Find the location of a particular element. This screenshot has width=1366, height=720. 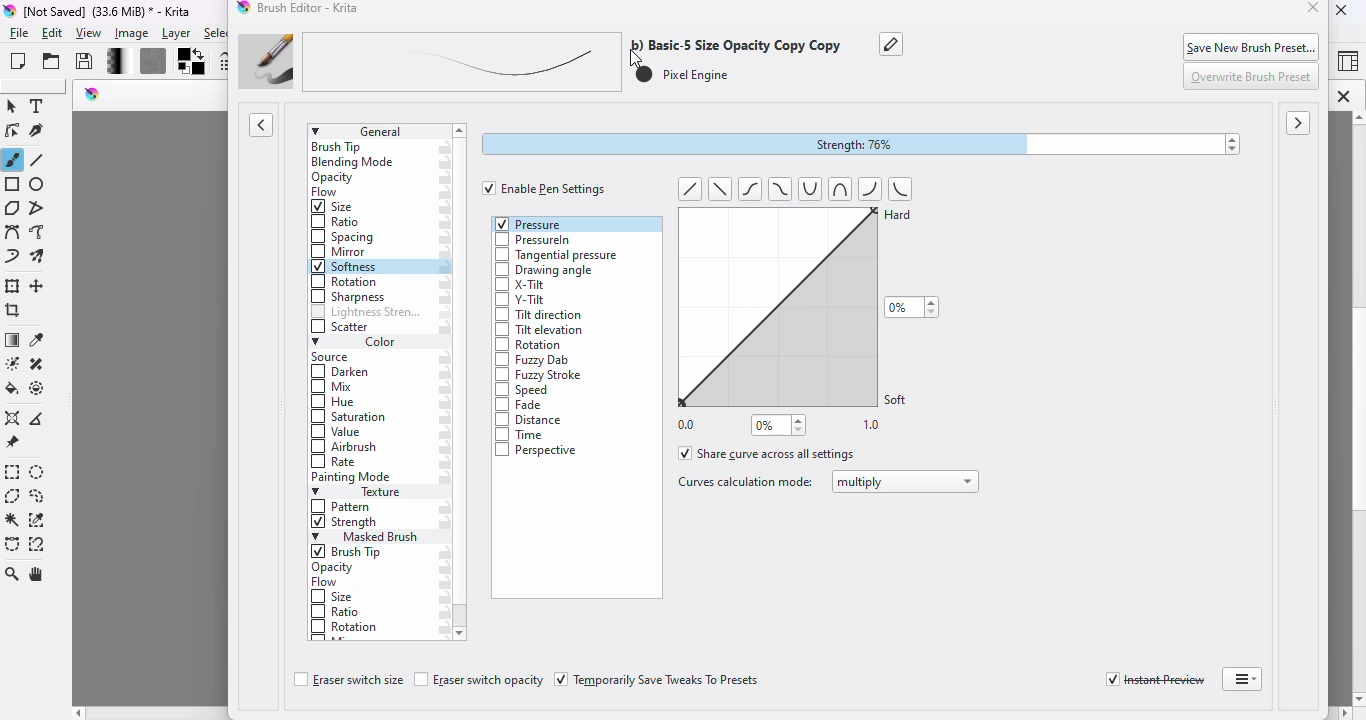

mirror is located at coordinates (341, 252).